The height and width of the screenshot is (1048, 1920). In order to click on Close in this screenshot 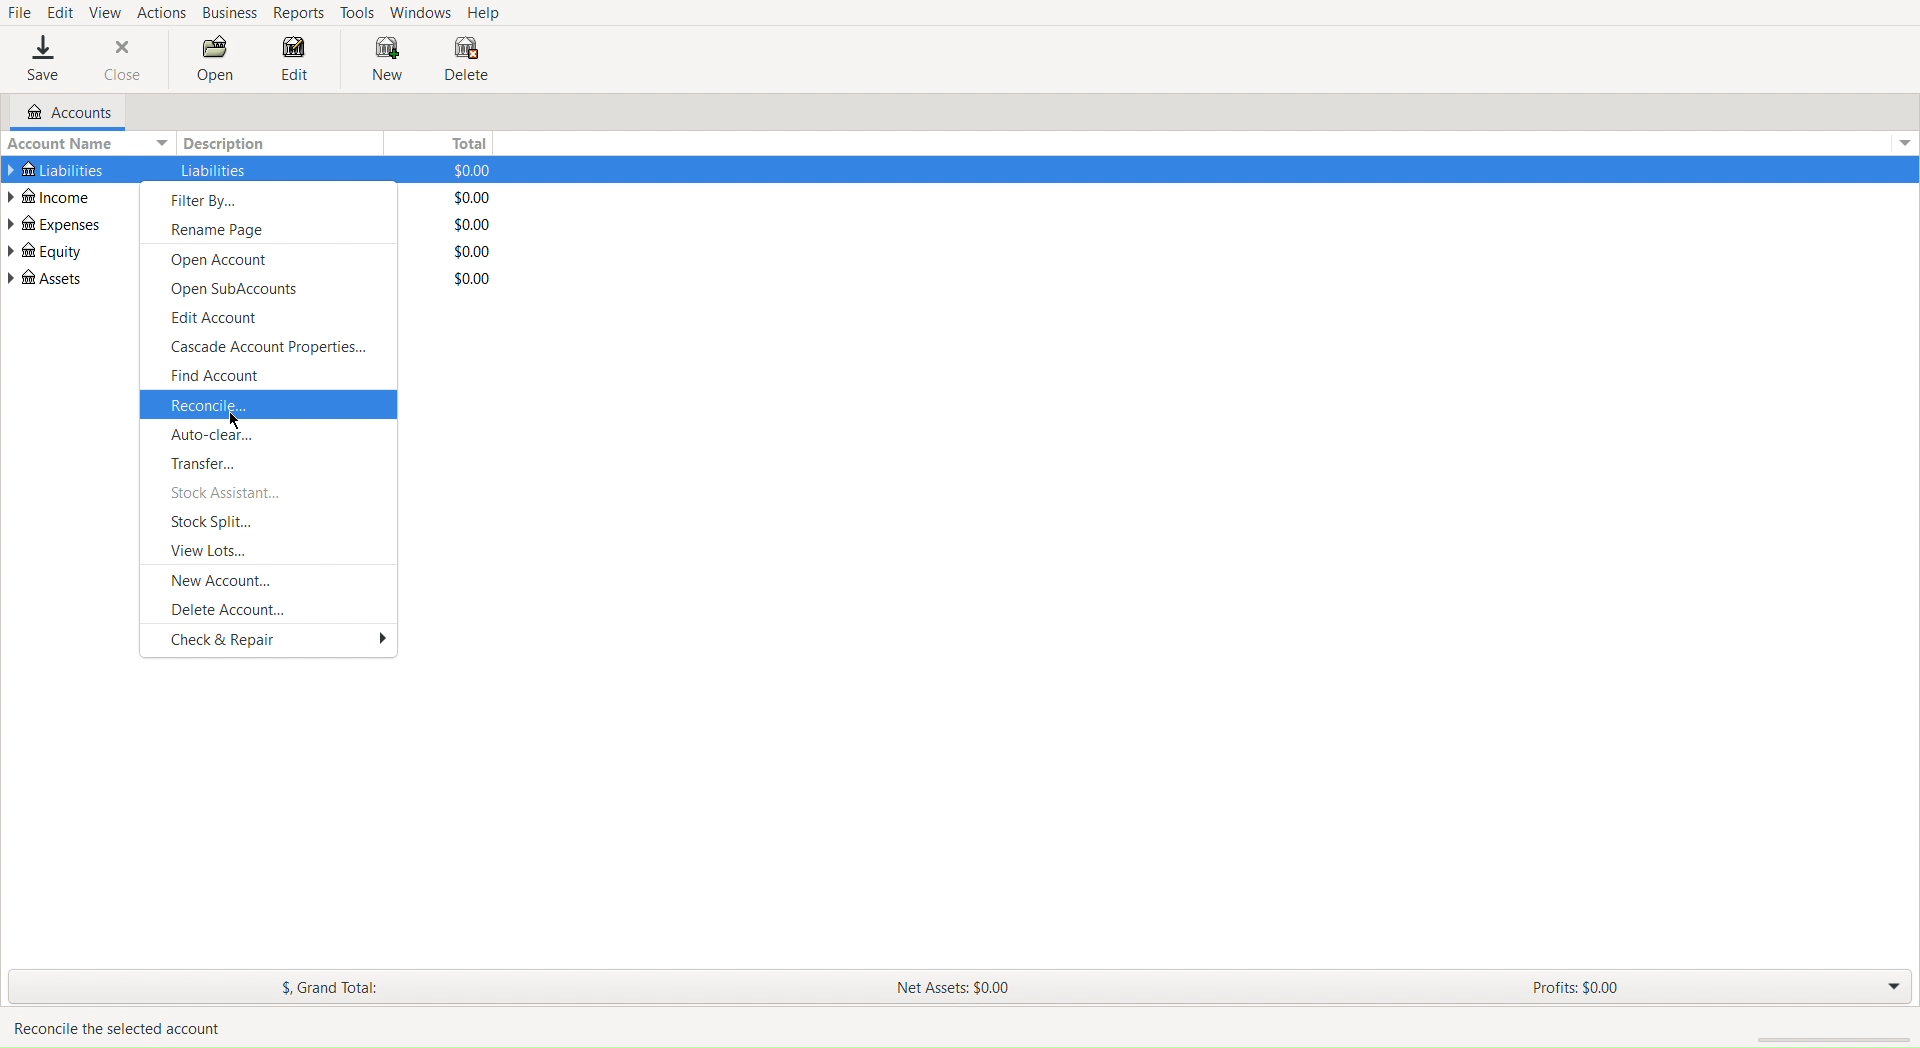, I will do `click(119, 61)`.